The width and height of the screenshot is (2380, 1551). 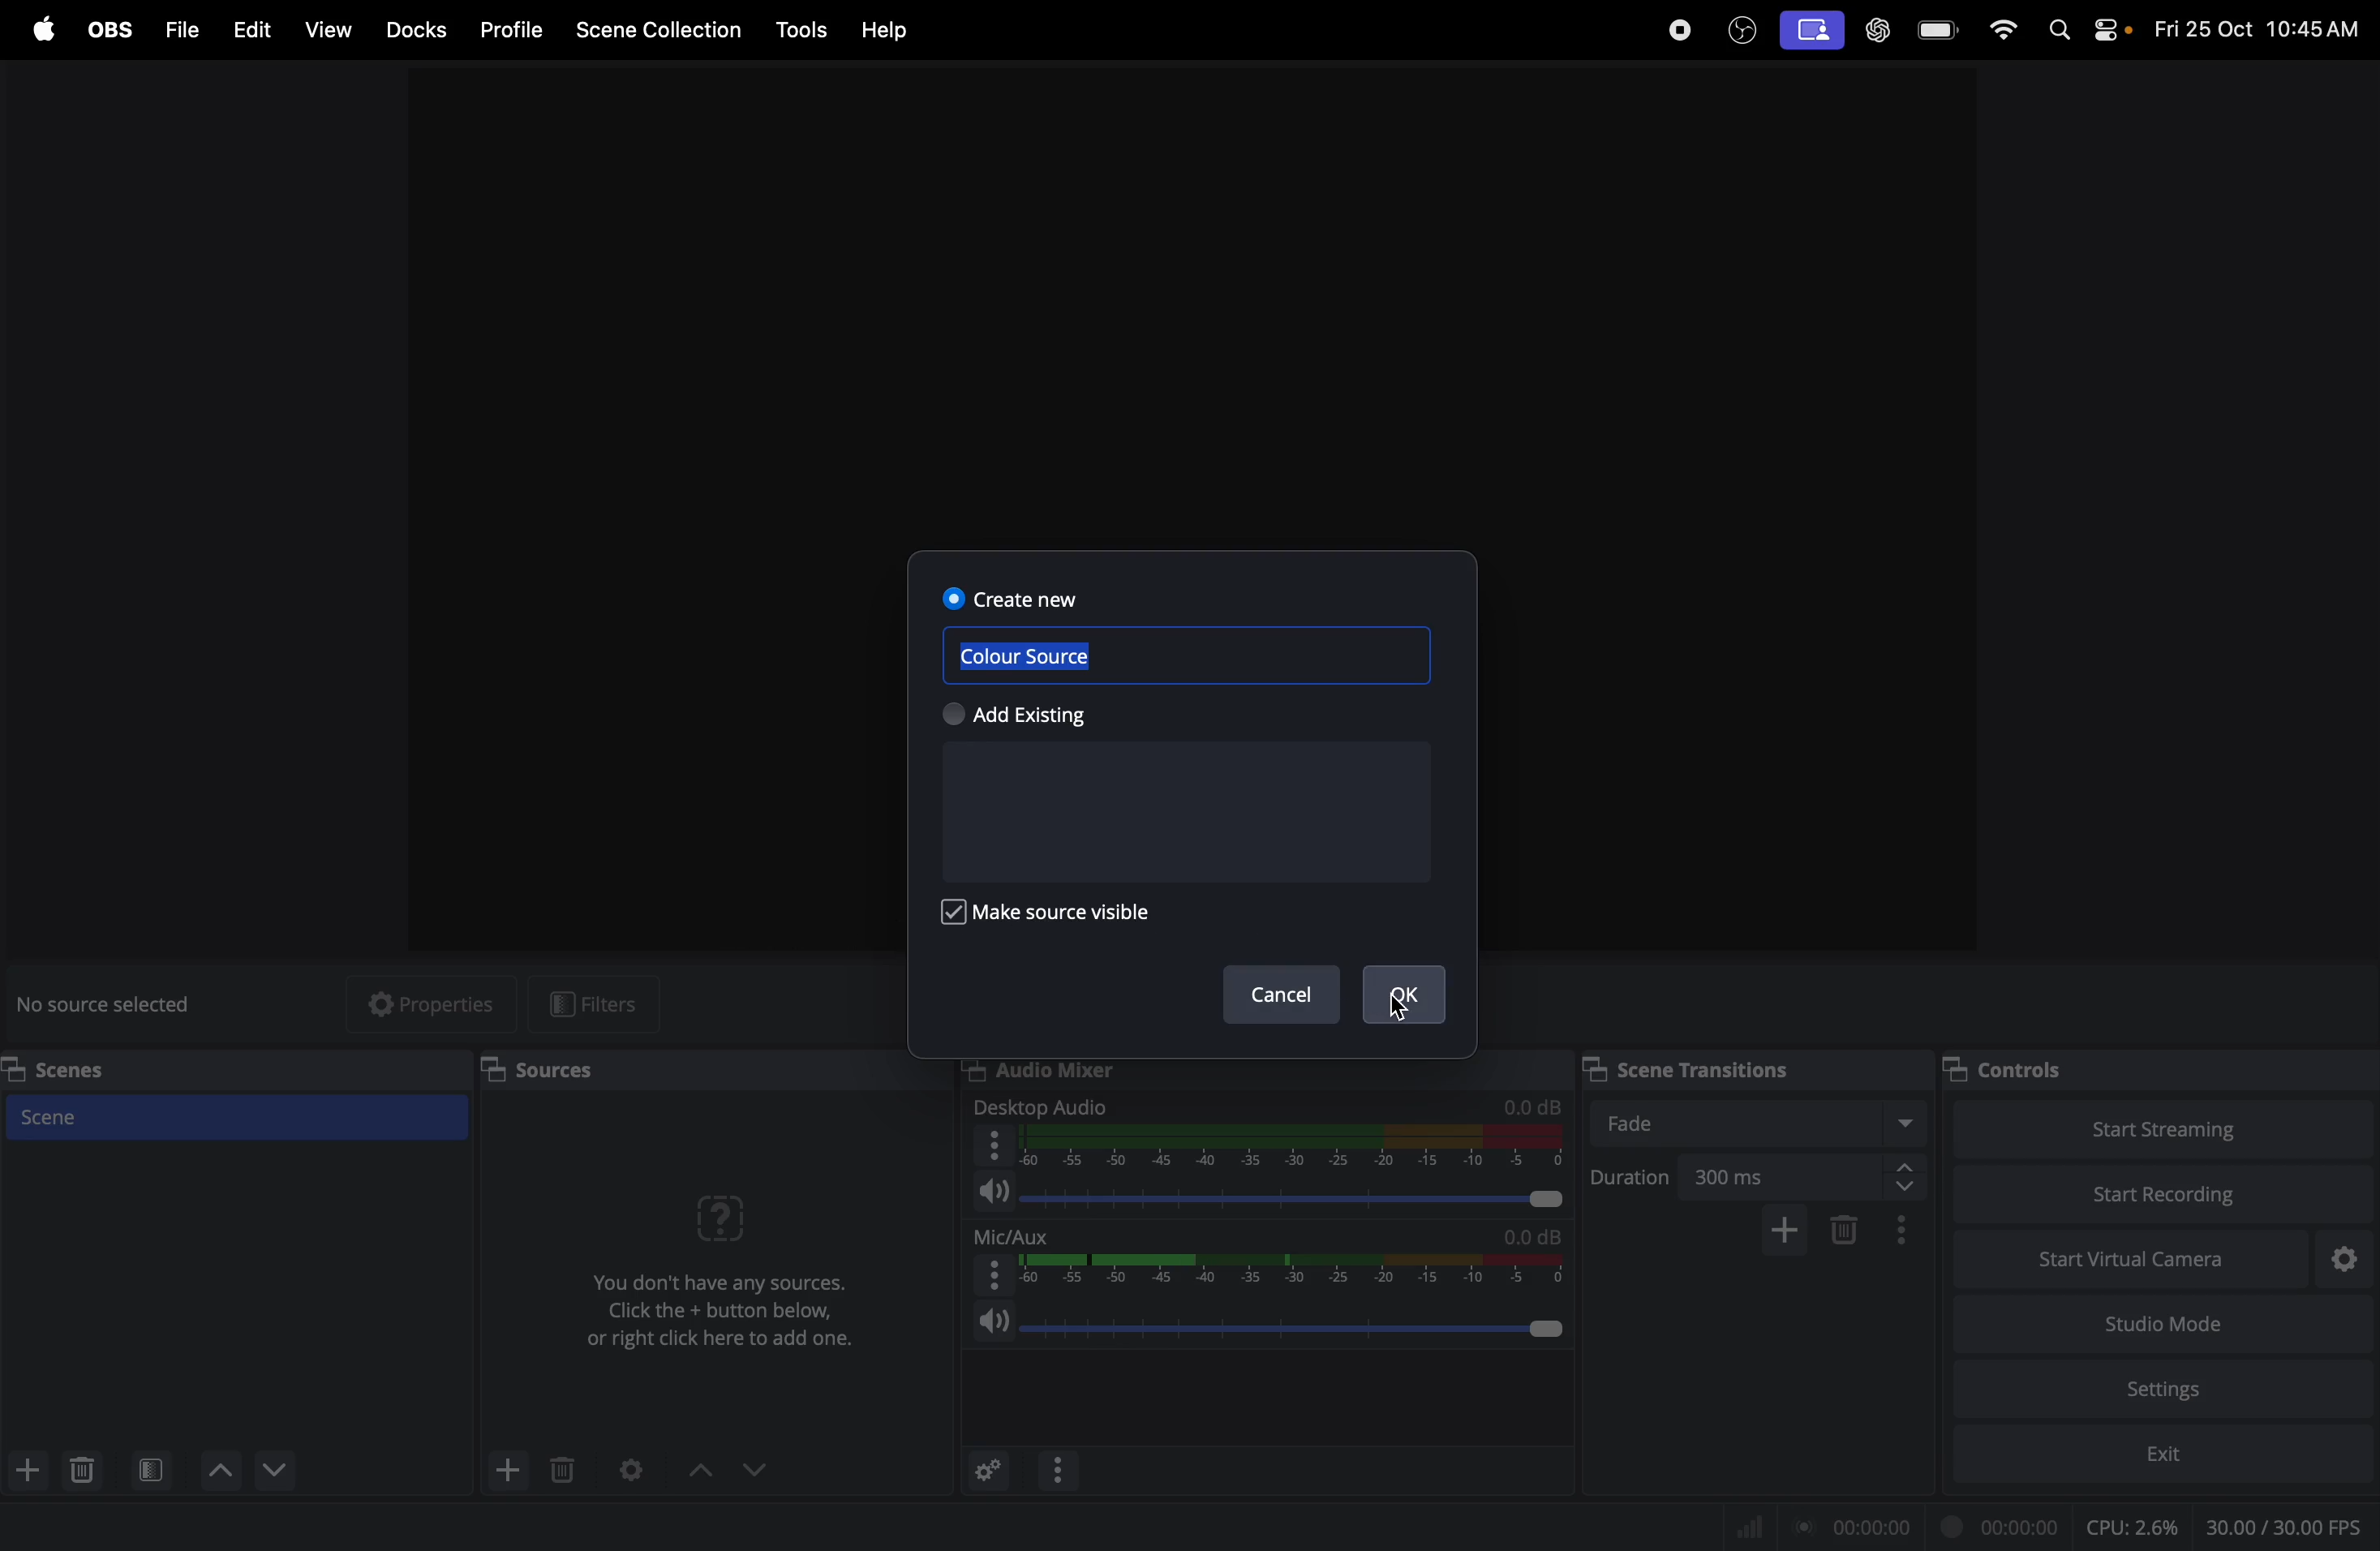 I want to click on options, so click(x=1058, y=1470).